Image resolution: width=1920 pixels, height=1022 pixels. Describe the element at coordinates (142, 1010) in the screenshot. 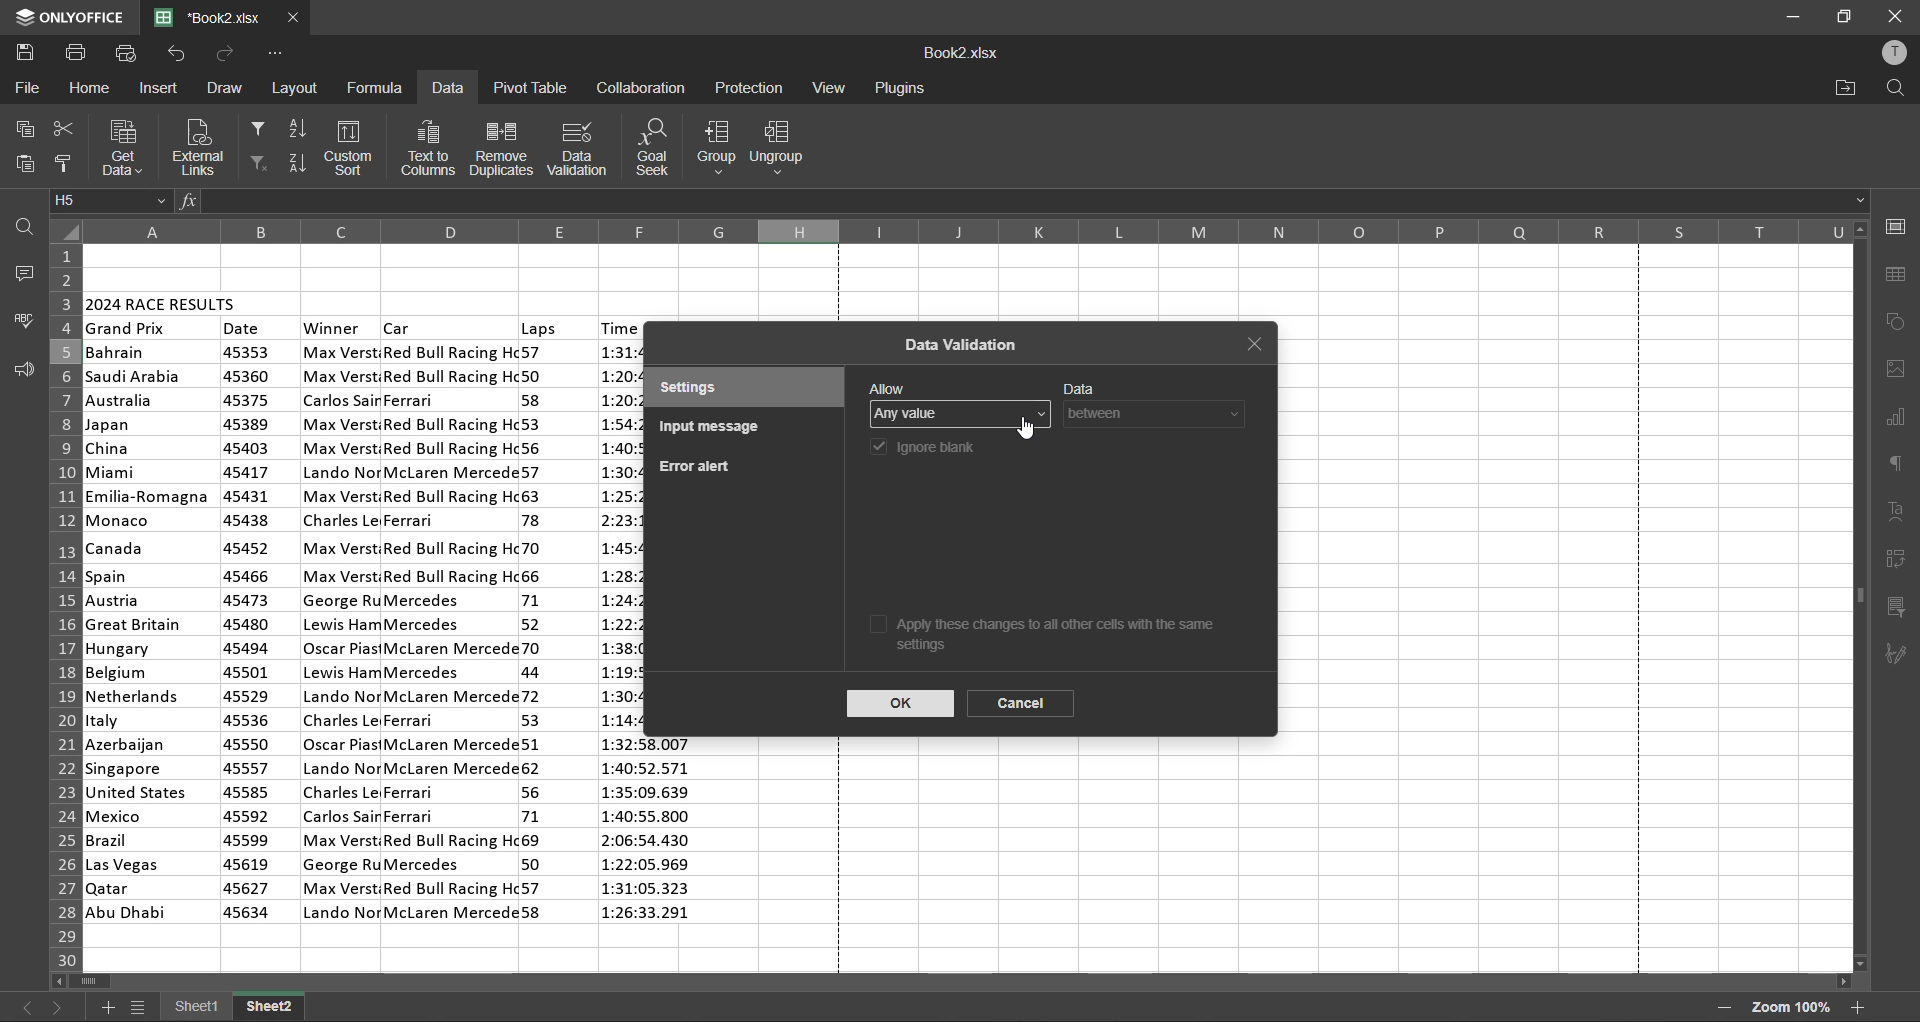

I see `sheet list` at that location.